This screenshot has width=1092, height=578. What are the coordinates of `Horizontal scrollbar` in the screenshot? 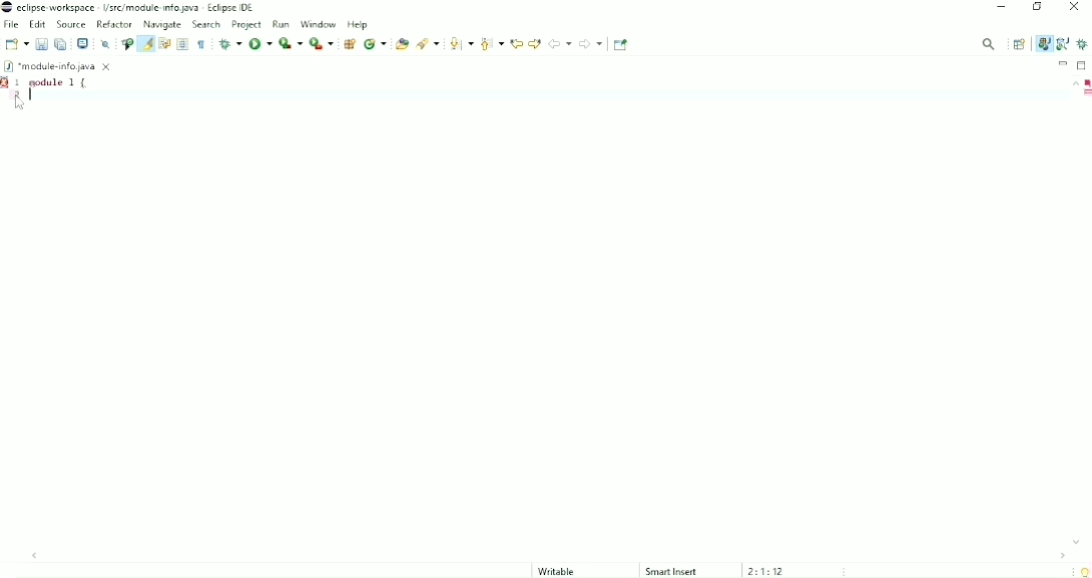 It's located at (551, 555).